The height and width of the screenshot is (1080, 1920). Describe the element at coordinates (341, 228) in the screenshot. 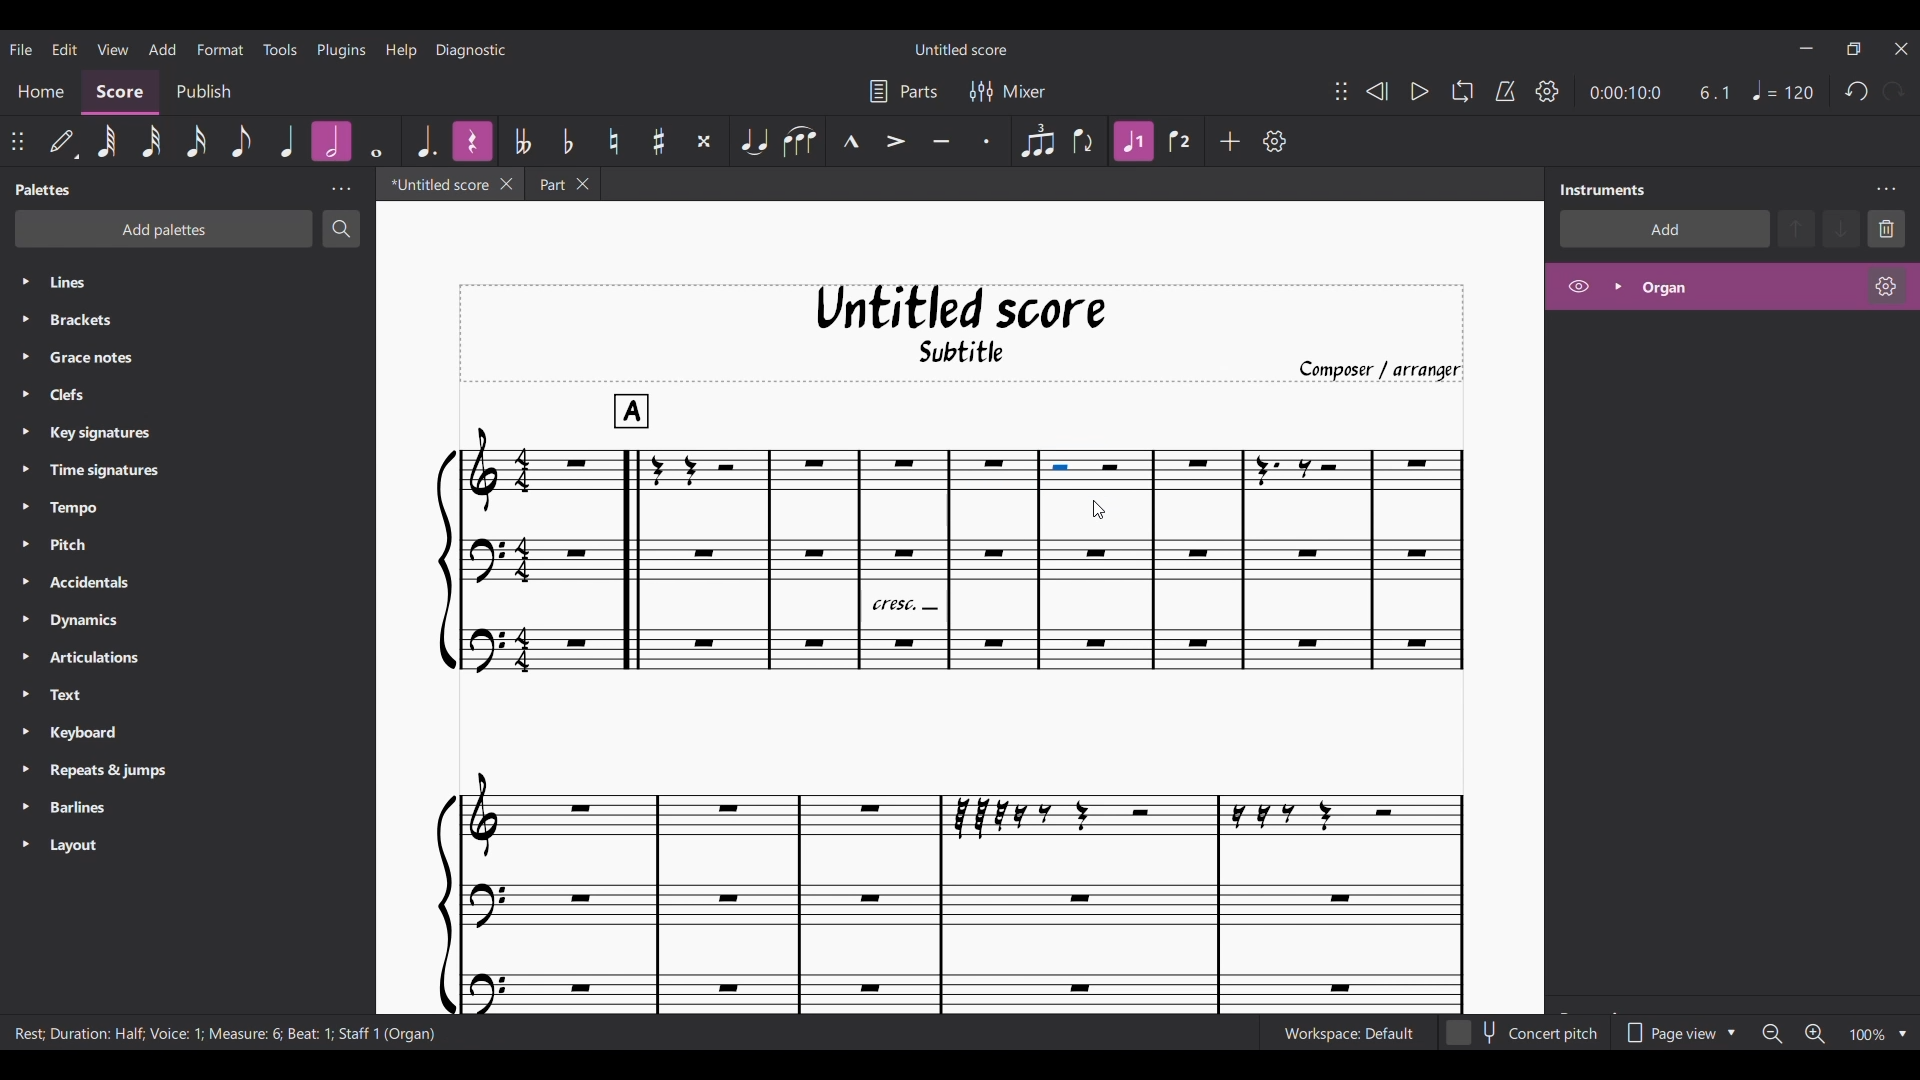

I see `Search` at that location.